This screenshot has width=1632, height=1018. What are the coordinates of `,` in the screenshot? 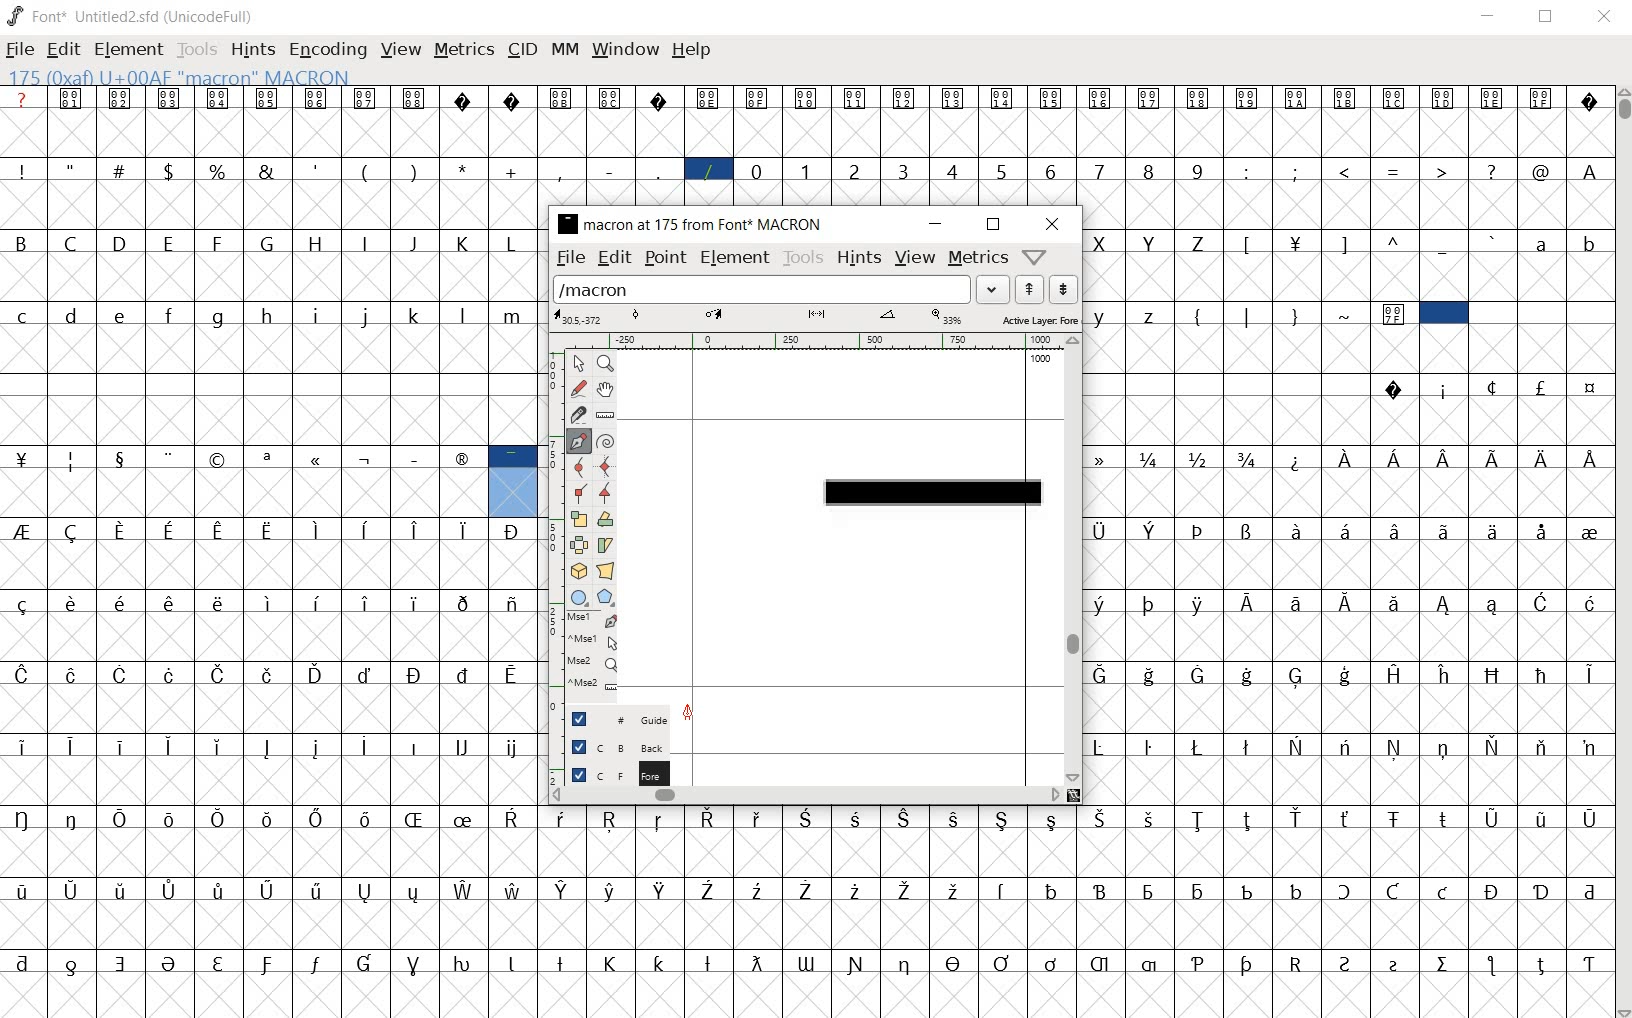 It's located at (561, 173).